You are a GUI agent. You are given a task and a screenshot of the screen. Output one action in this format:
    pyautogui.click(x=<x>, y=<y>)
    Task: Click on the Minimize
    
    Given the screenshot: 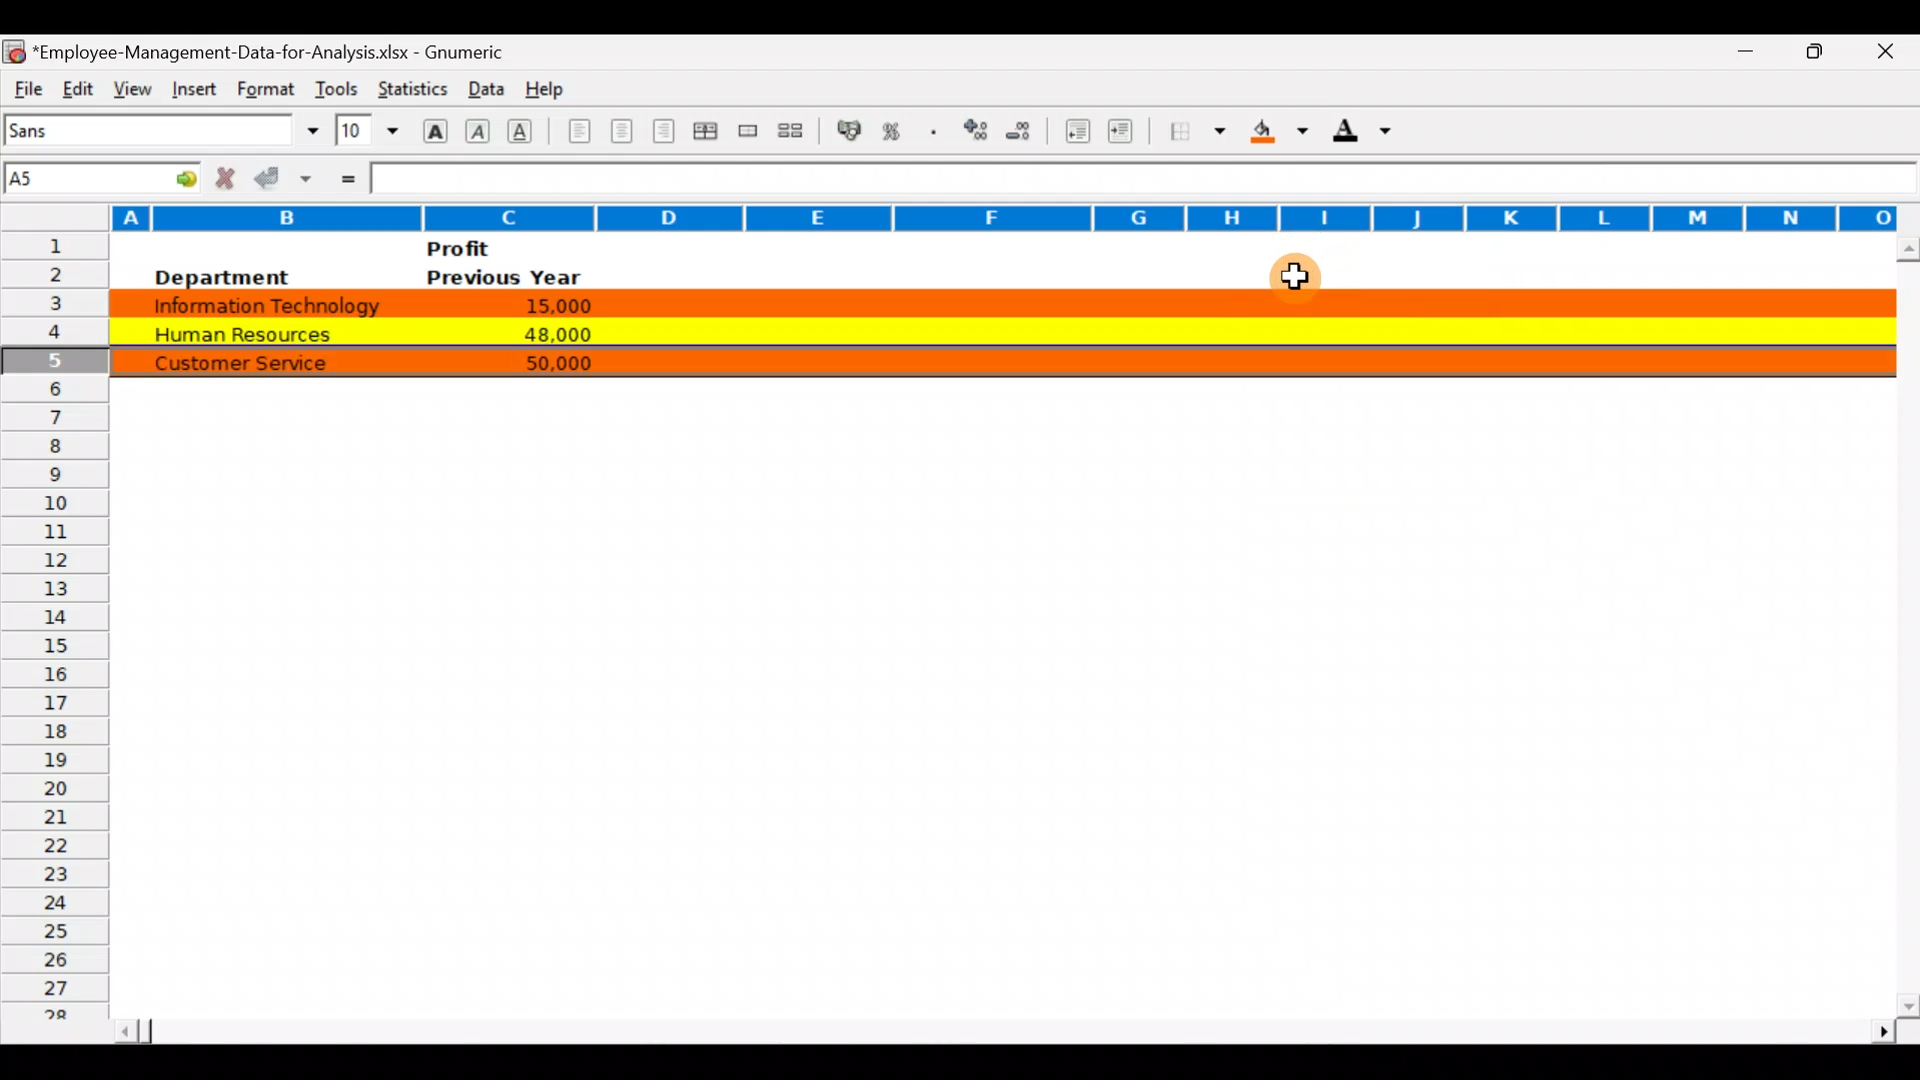 What is the action you would take?
    pyautogui.click(x=1734, y=52)
    